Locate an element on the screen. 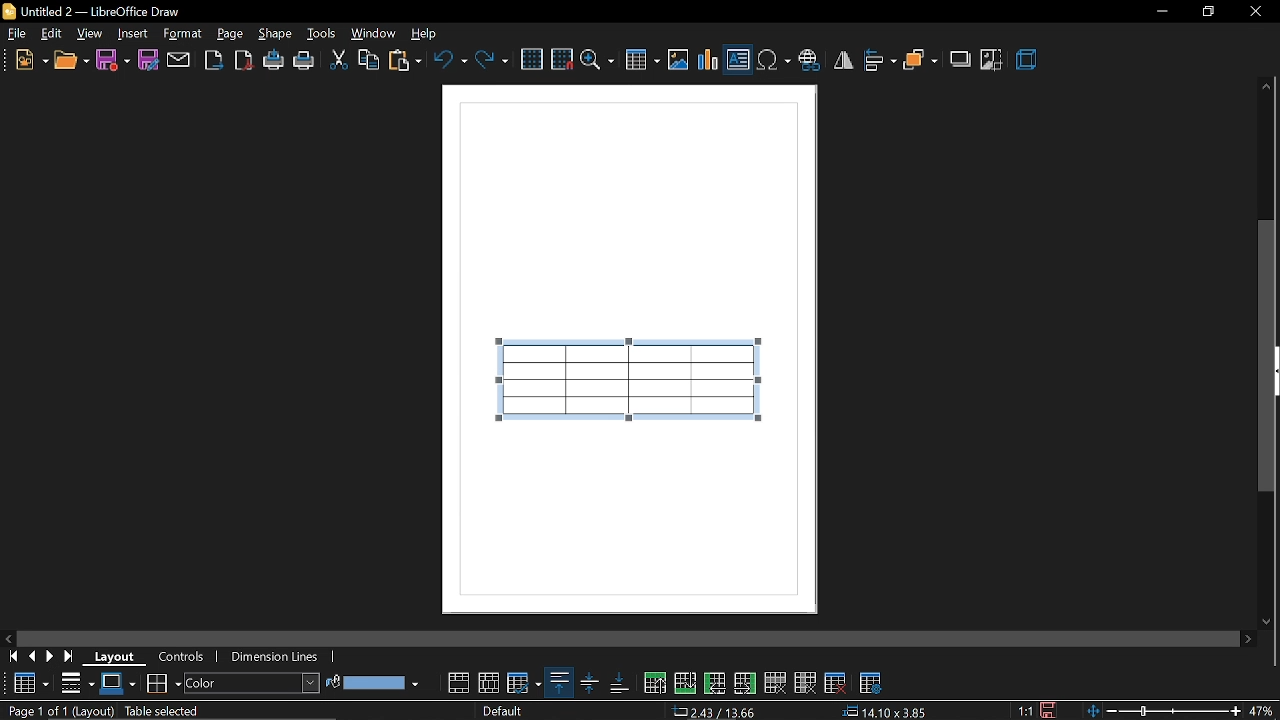 This screenshot has height=720, width=1280. border style is located at coordinates (78, 683).